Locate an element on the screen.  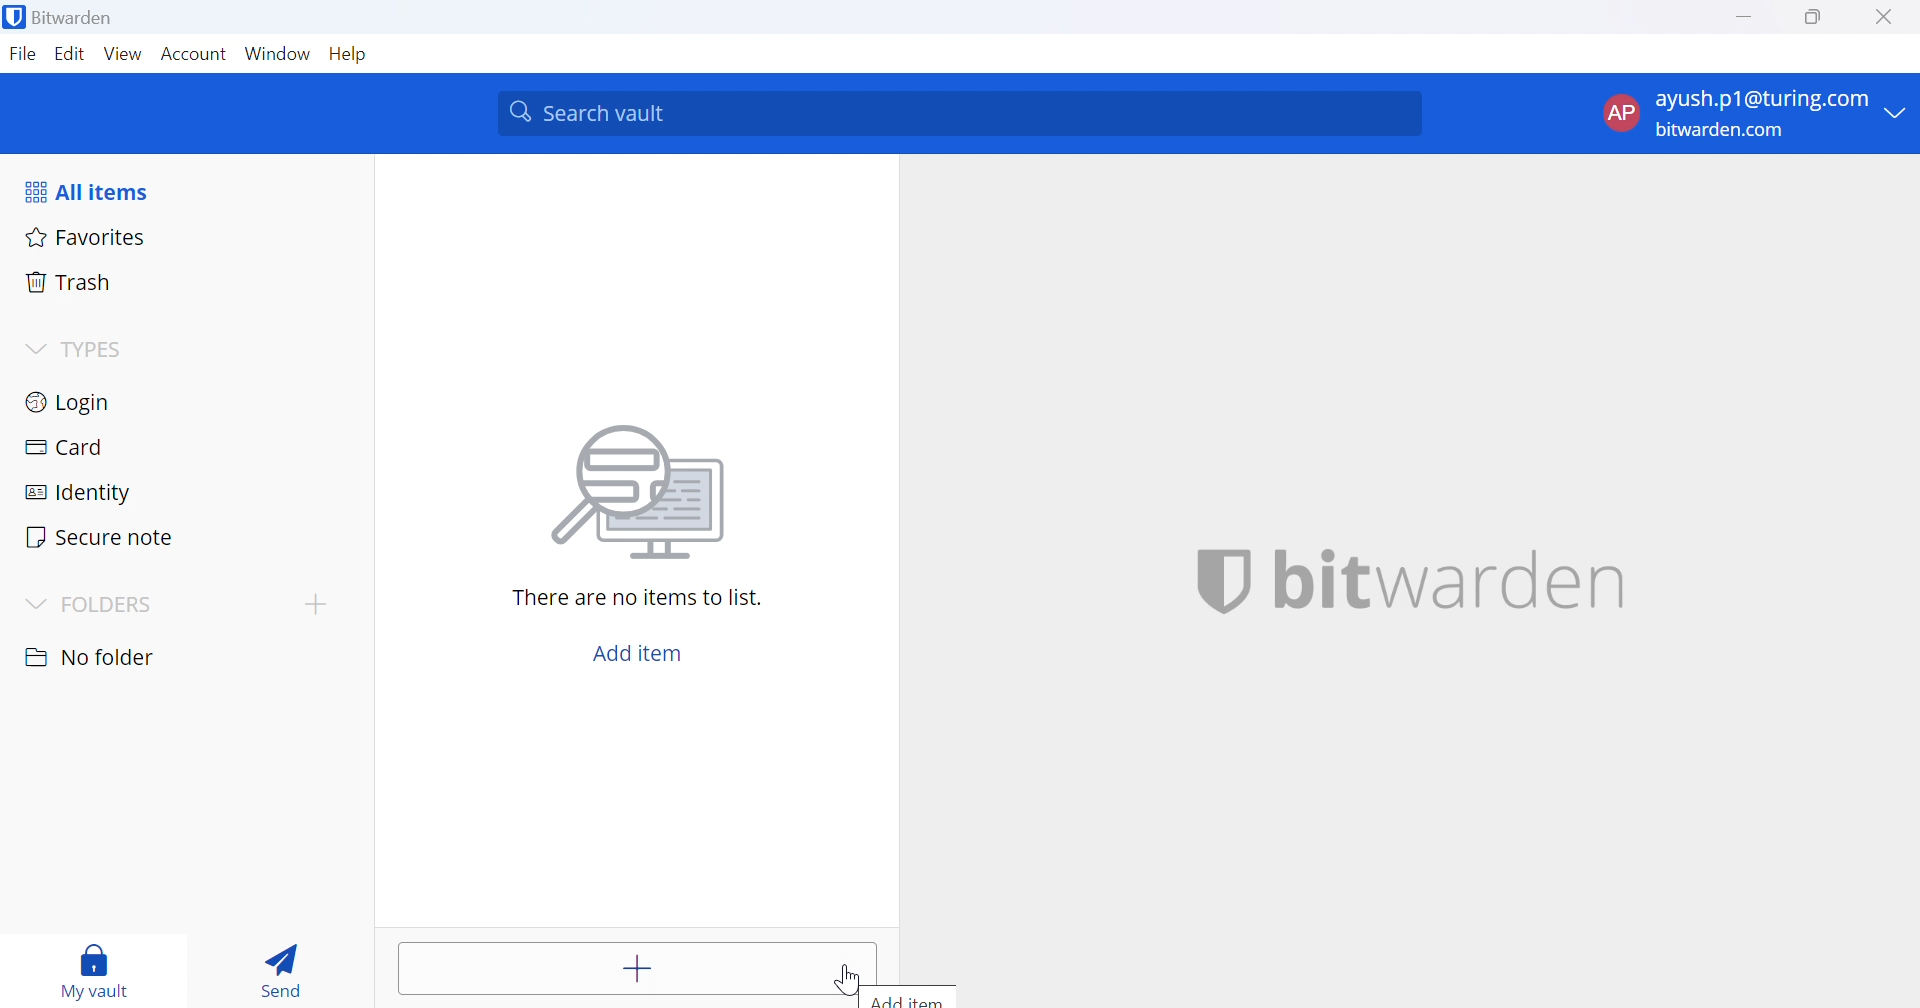
TYPES is located at coordinates (98, 350).